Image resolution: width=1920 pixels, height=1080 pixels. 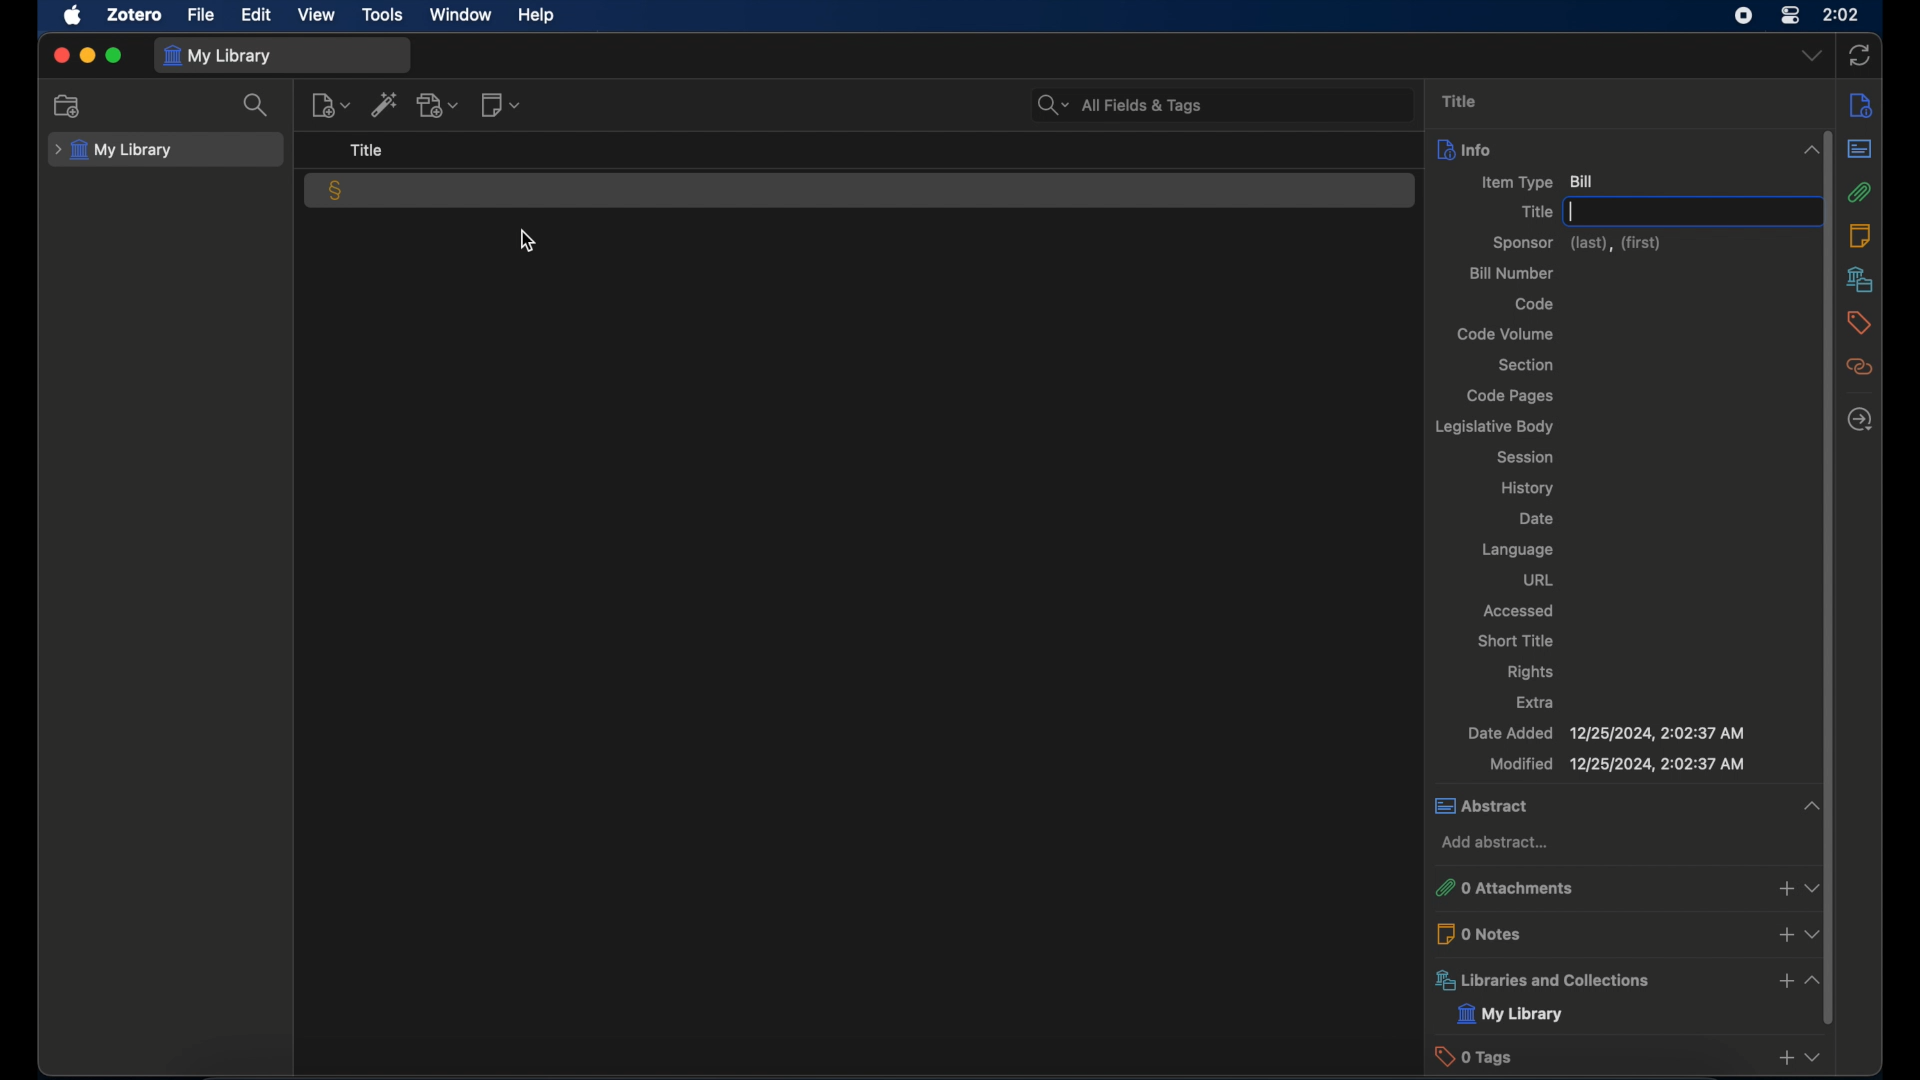 What do you see at coordinates (1537, 579) in the screenshot?
I see `url` at bounding box center [1537, 579].